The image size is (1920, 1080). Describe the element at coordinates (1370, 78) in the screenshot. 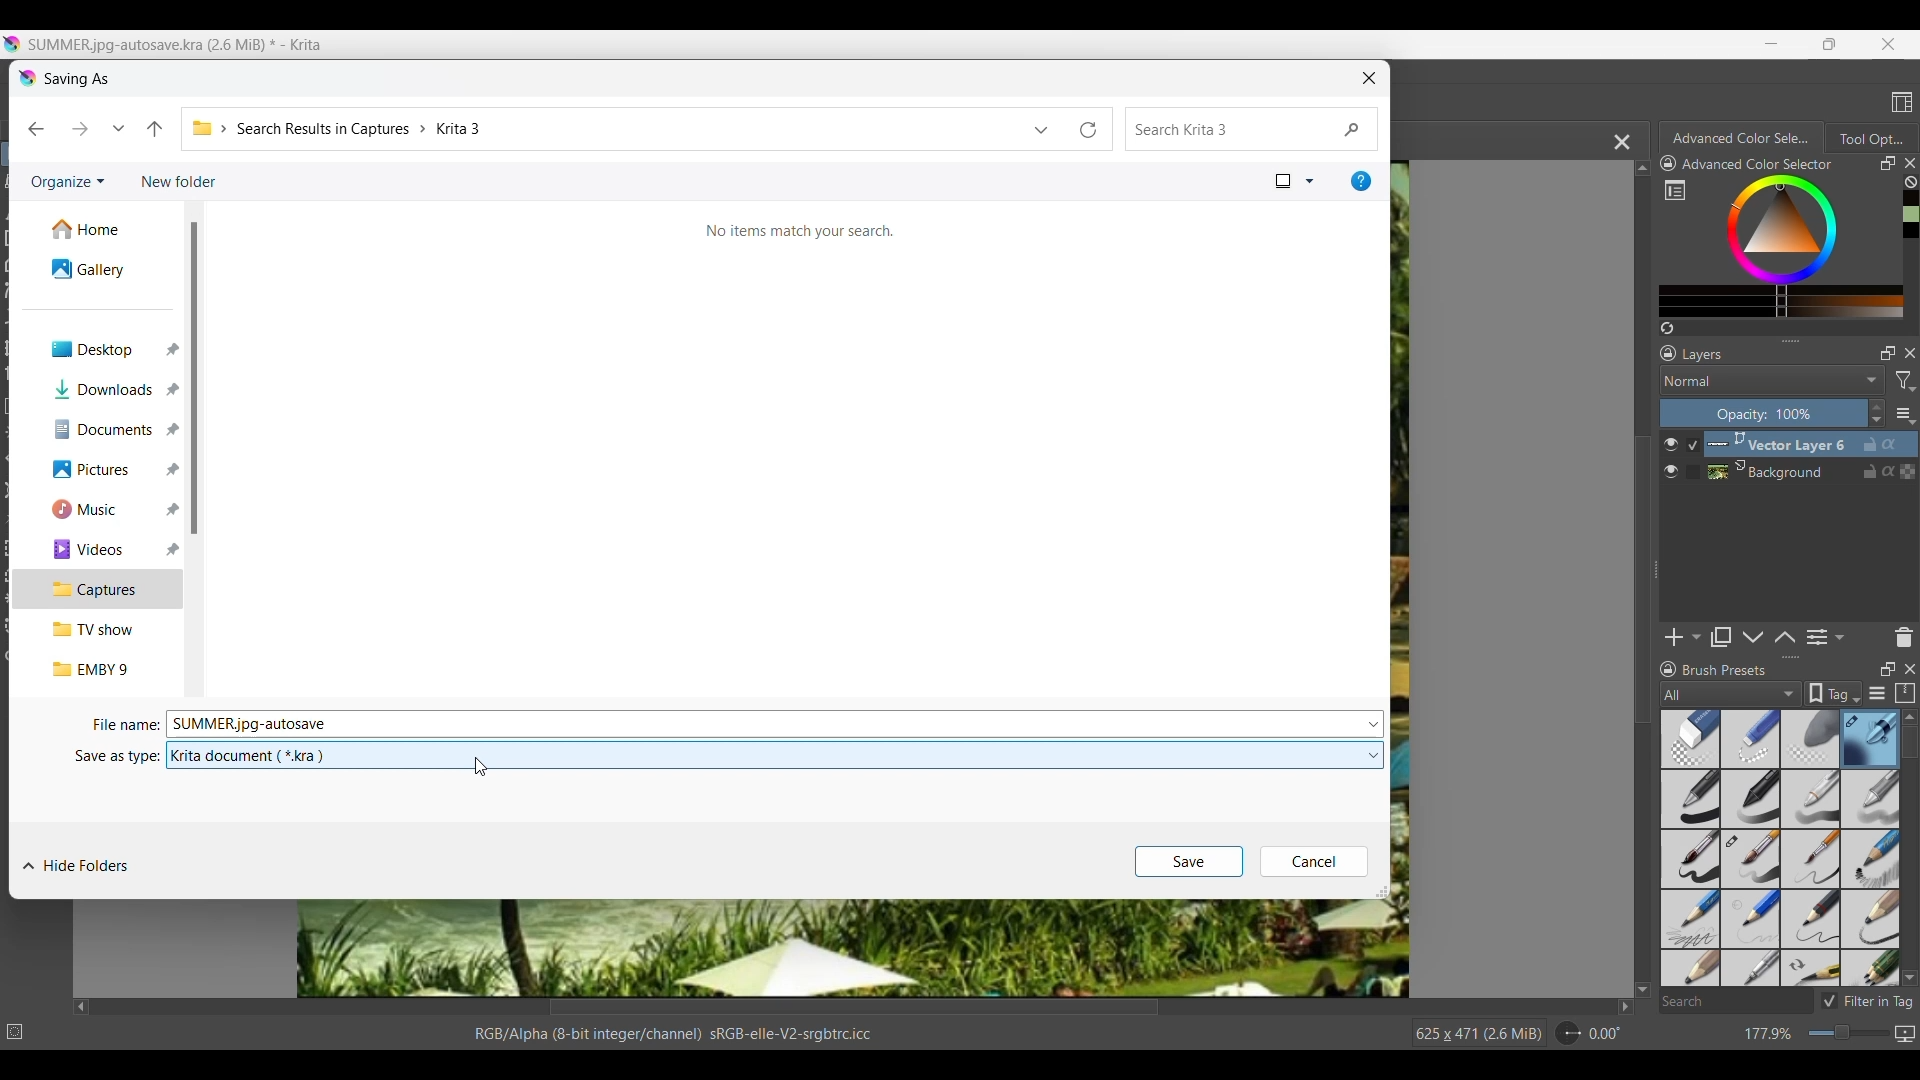

I see `Close window` at that location.